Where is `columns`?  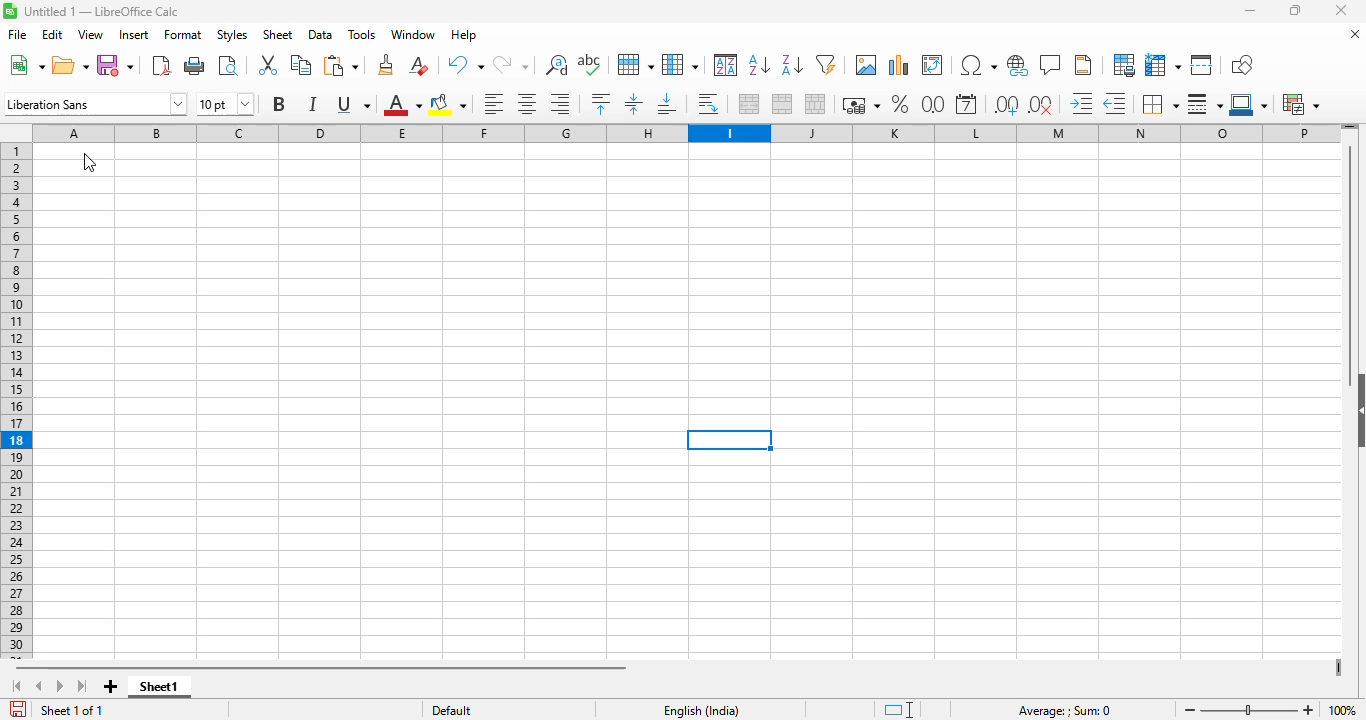
columns is located at coordinates (685, 134).